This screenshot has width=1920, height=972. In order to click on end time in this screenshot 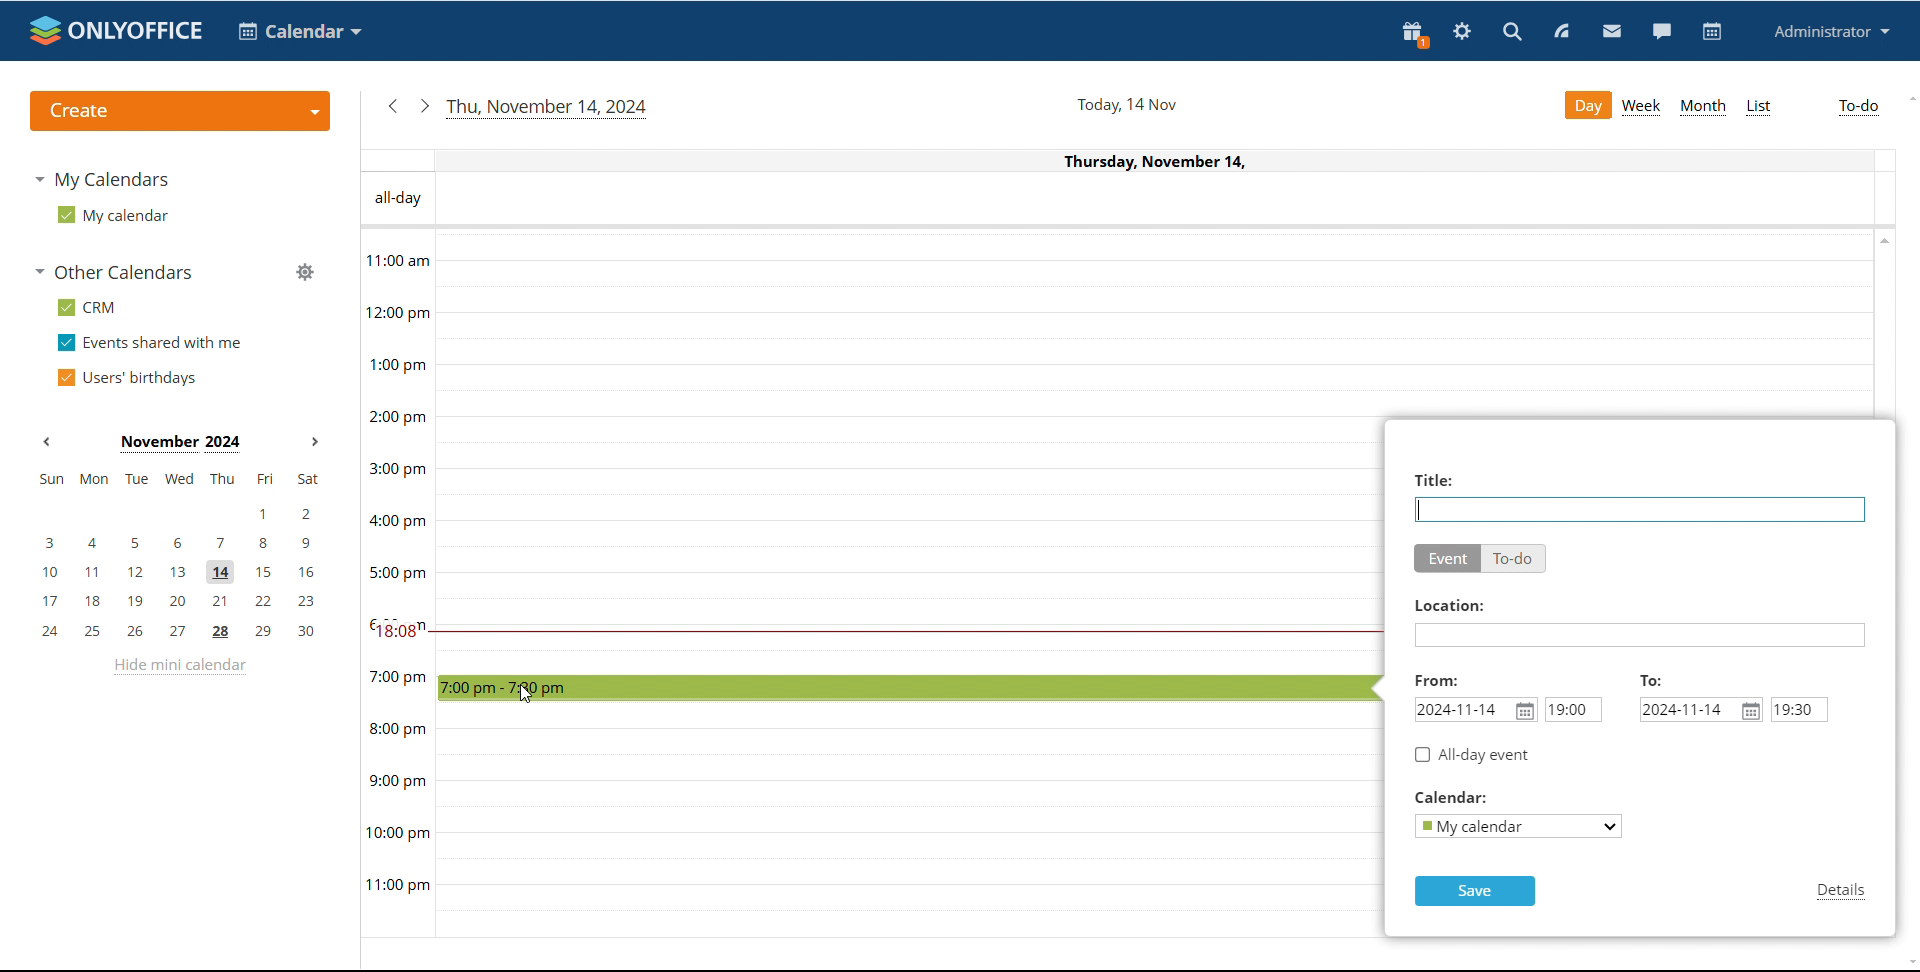, I will do `click(1799, 710)`.